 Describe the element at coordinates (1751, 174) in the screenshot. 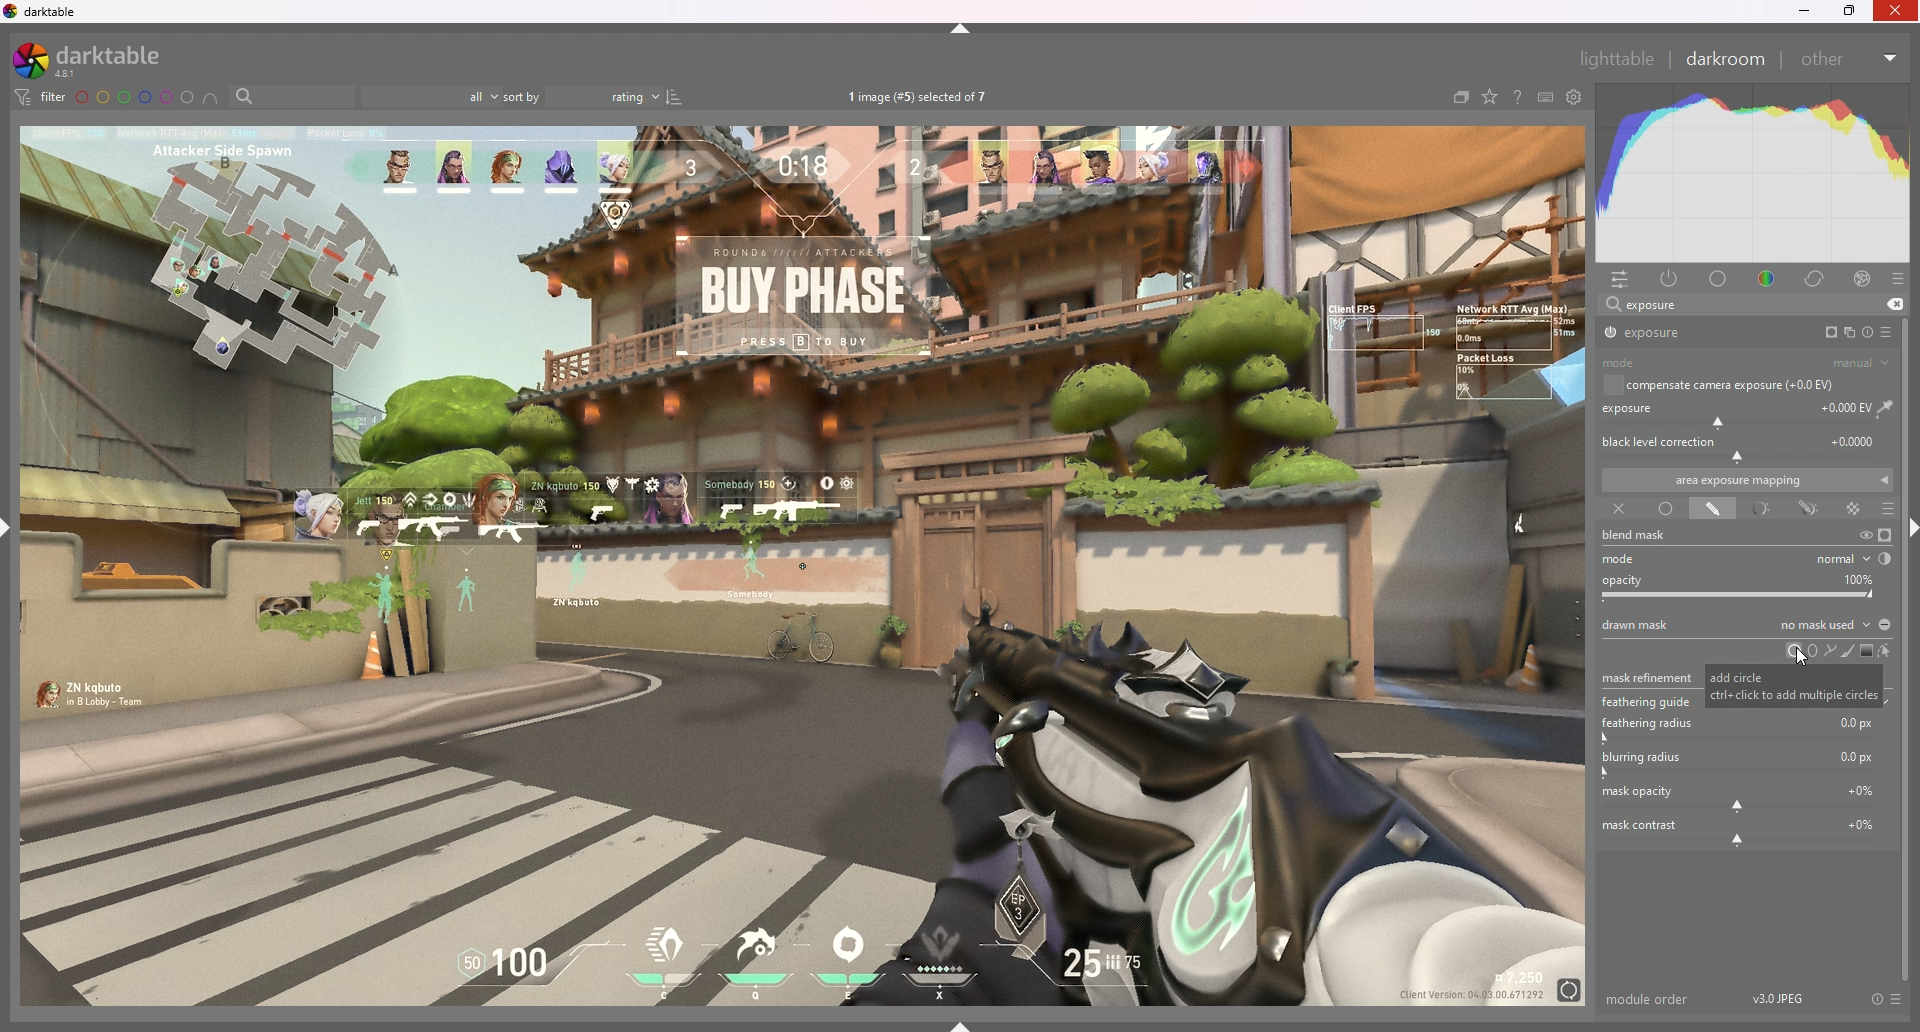

I see `heat graph` at that location.